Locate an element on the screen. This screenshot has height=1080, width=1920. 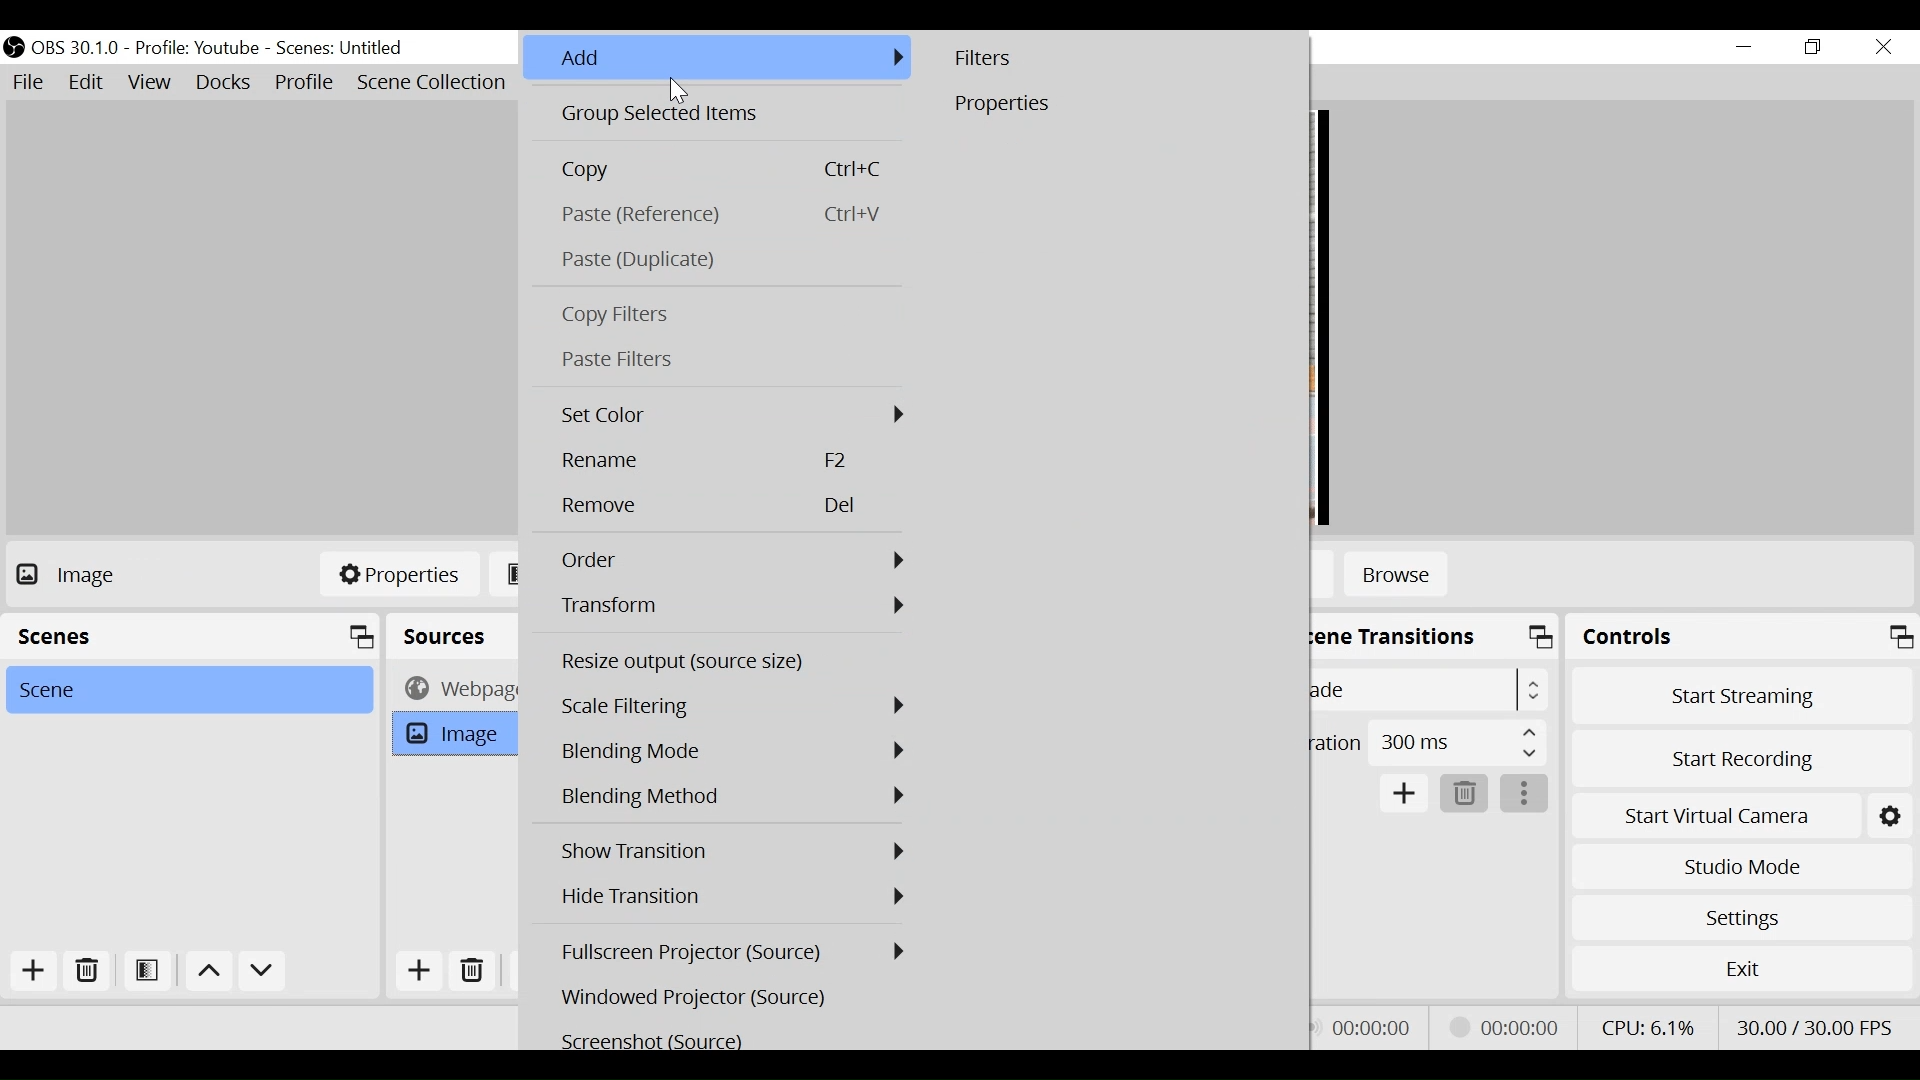
Copy Filters is located at coordinates (718, 317).